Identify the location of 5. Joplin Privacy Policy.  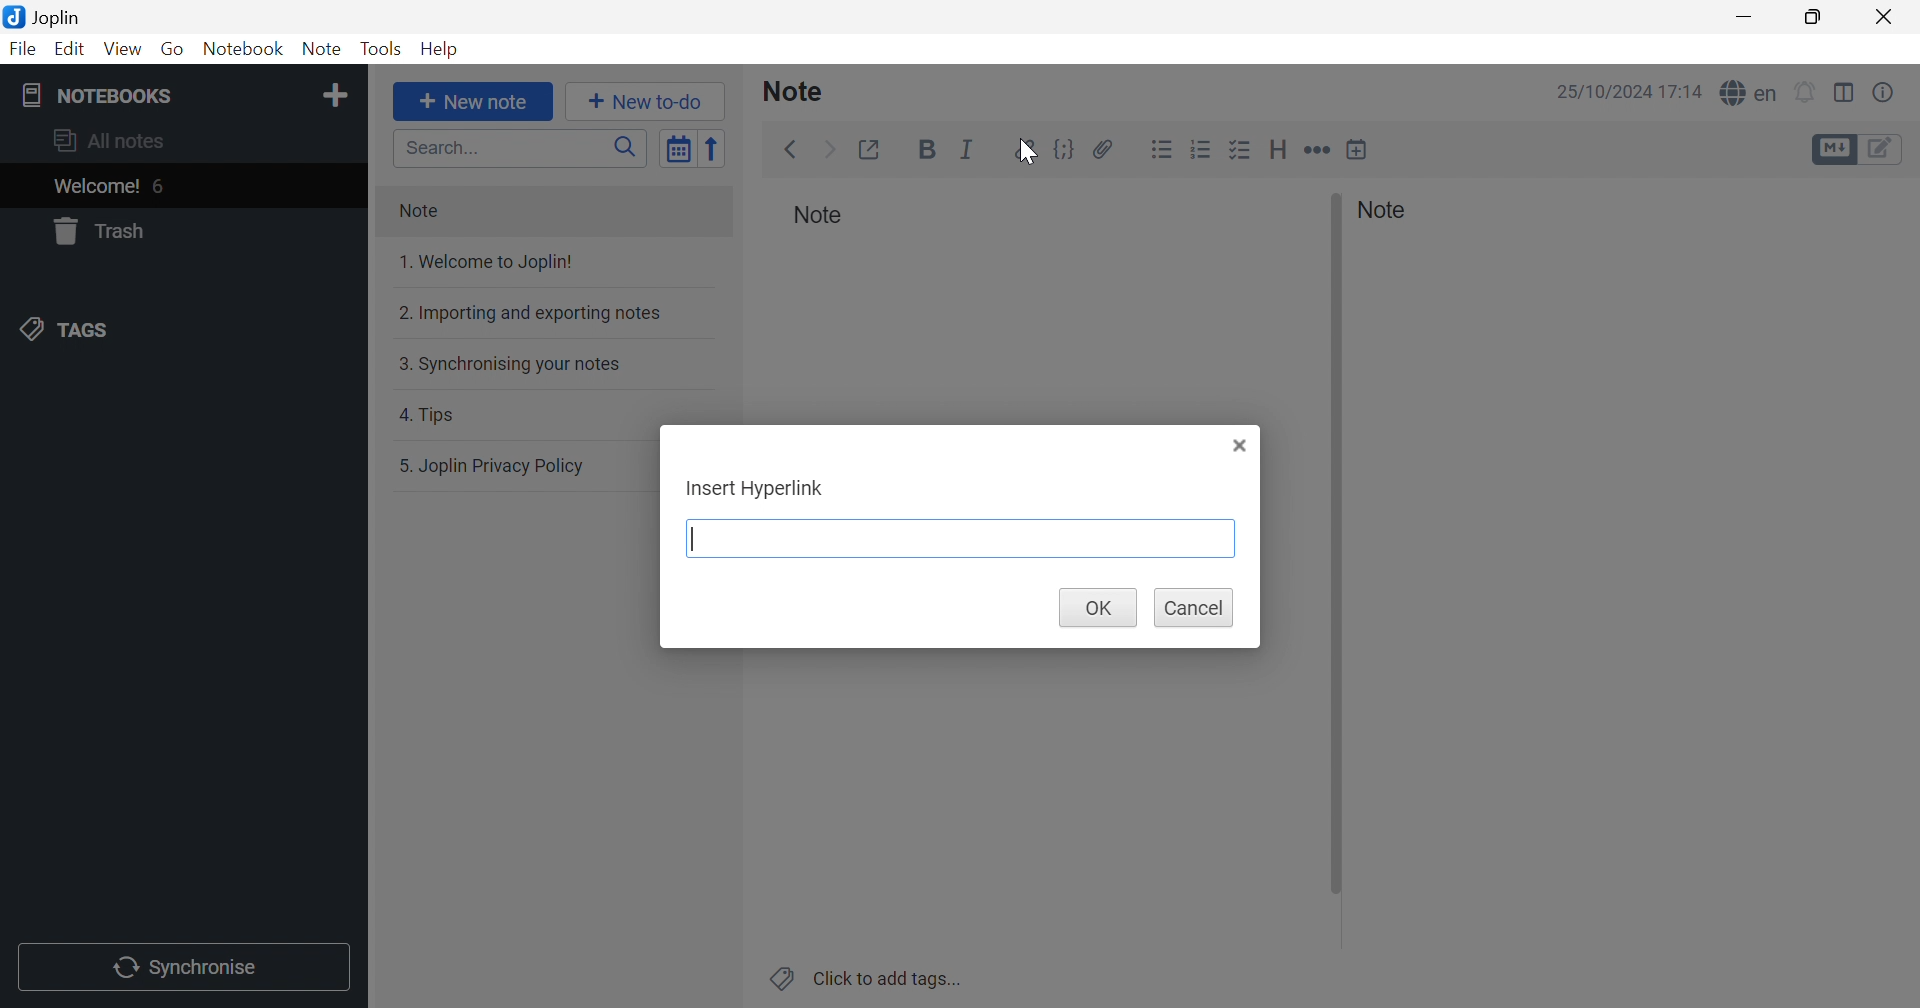
(526, 467).